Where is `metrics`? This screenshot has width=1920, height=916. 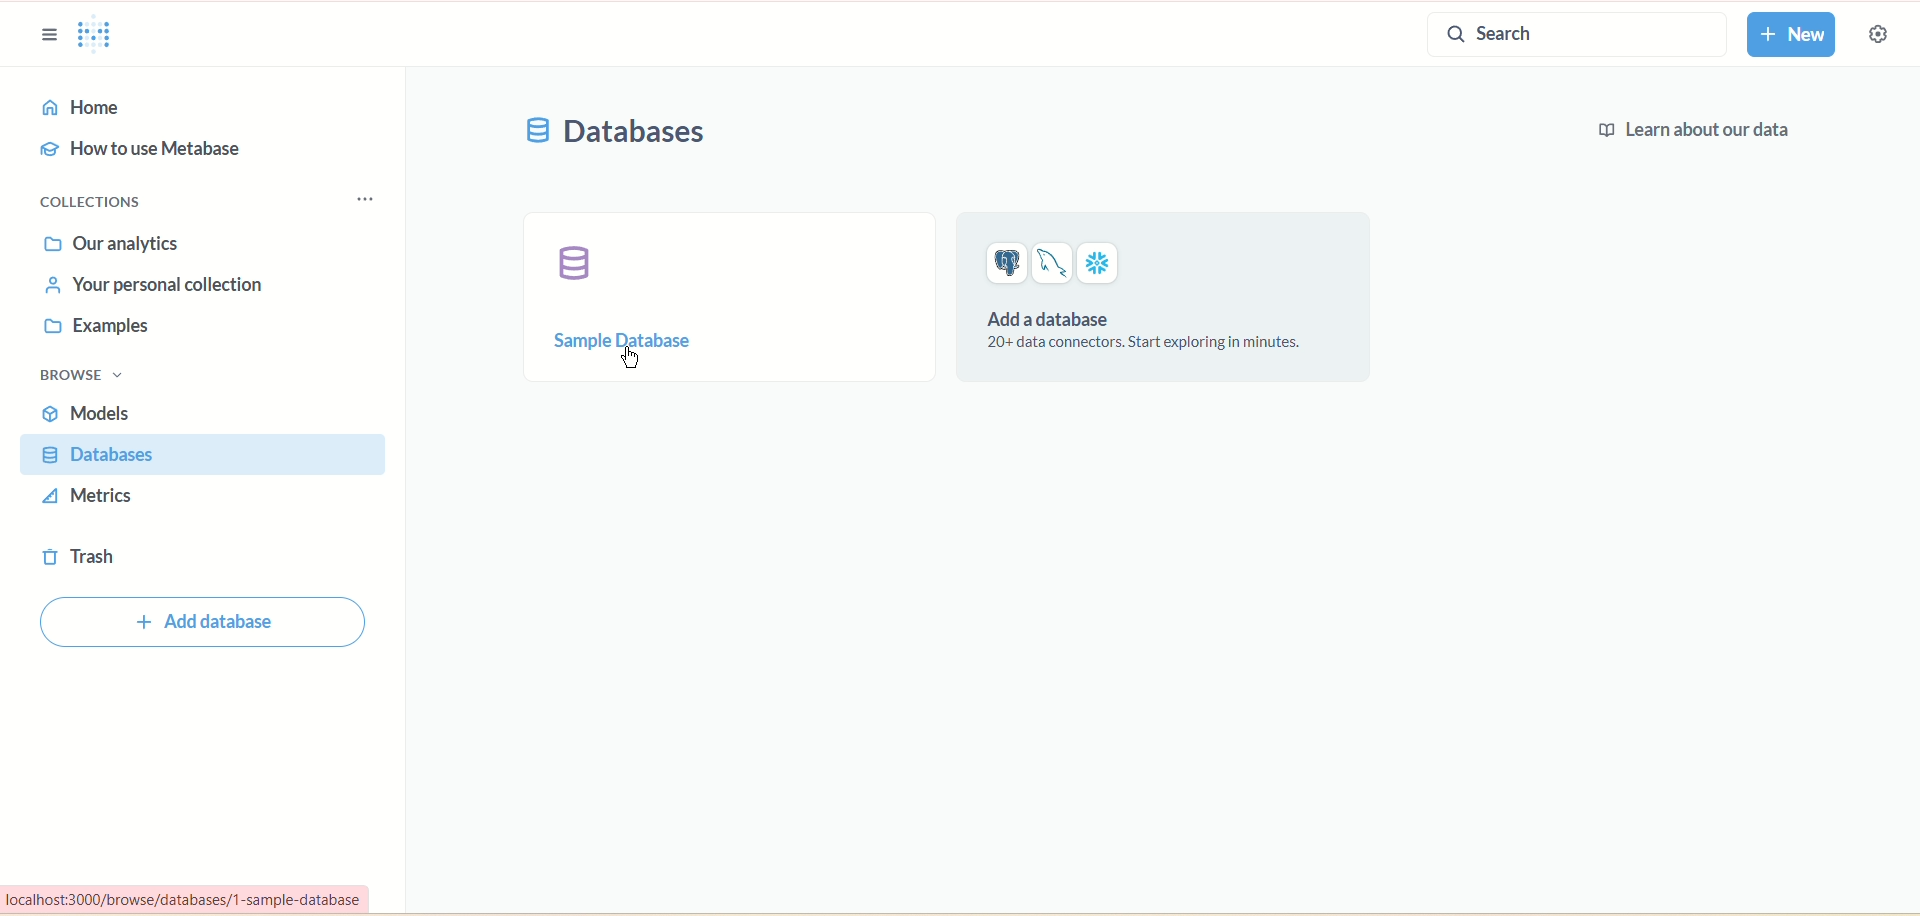 metrics is located at coordinates (91, 495).